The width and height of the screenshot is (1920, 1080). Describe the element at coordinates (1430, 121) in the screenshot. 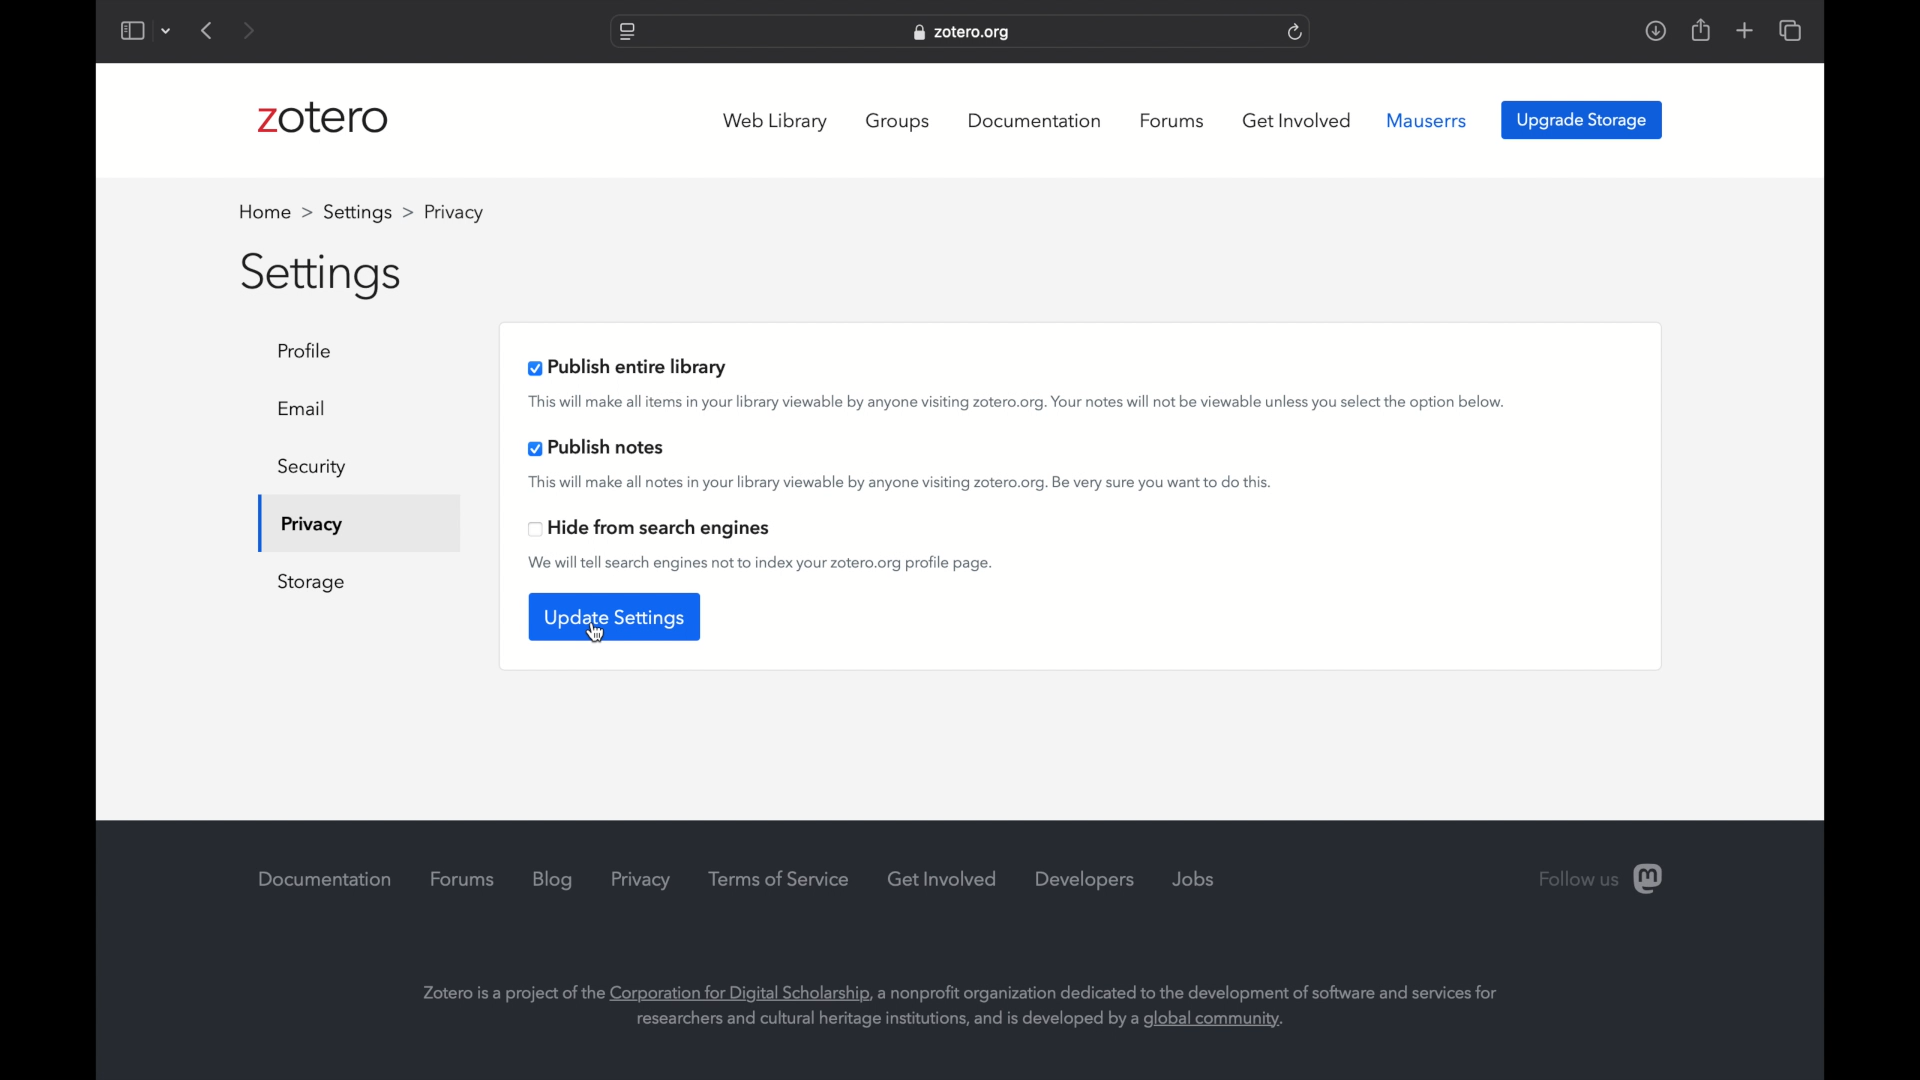

I see `mauserrs` at that location.